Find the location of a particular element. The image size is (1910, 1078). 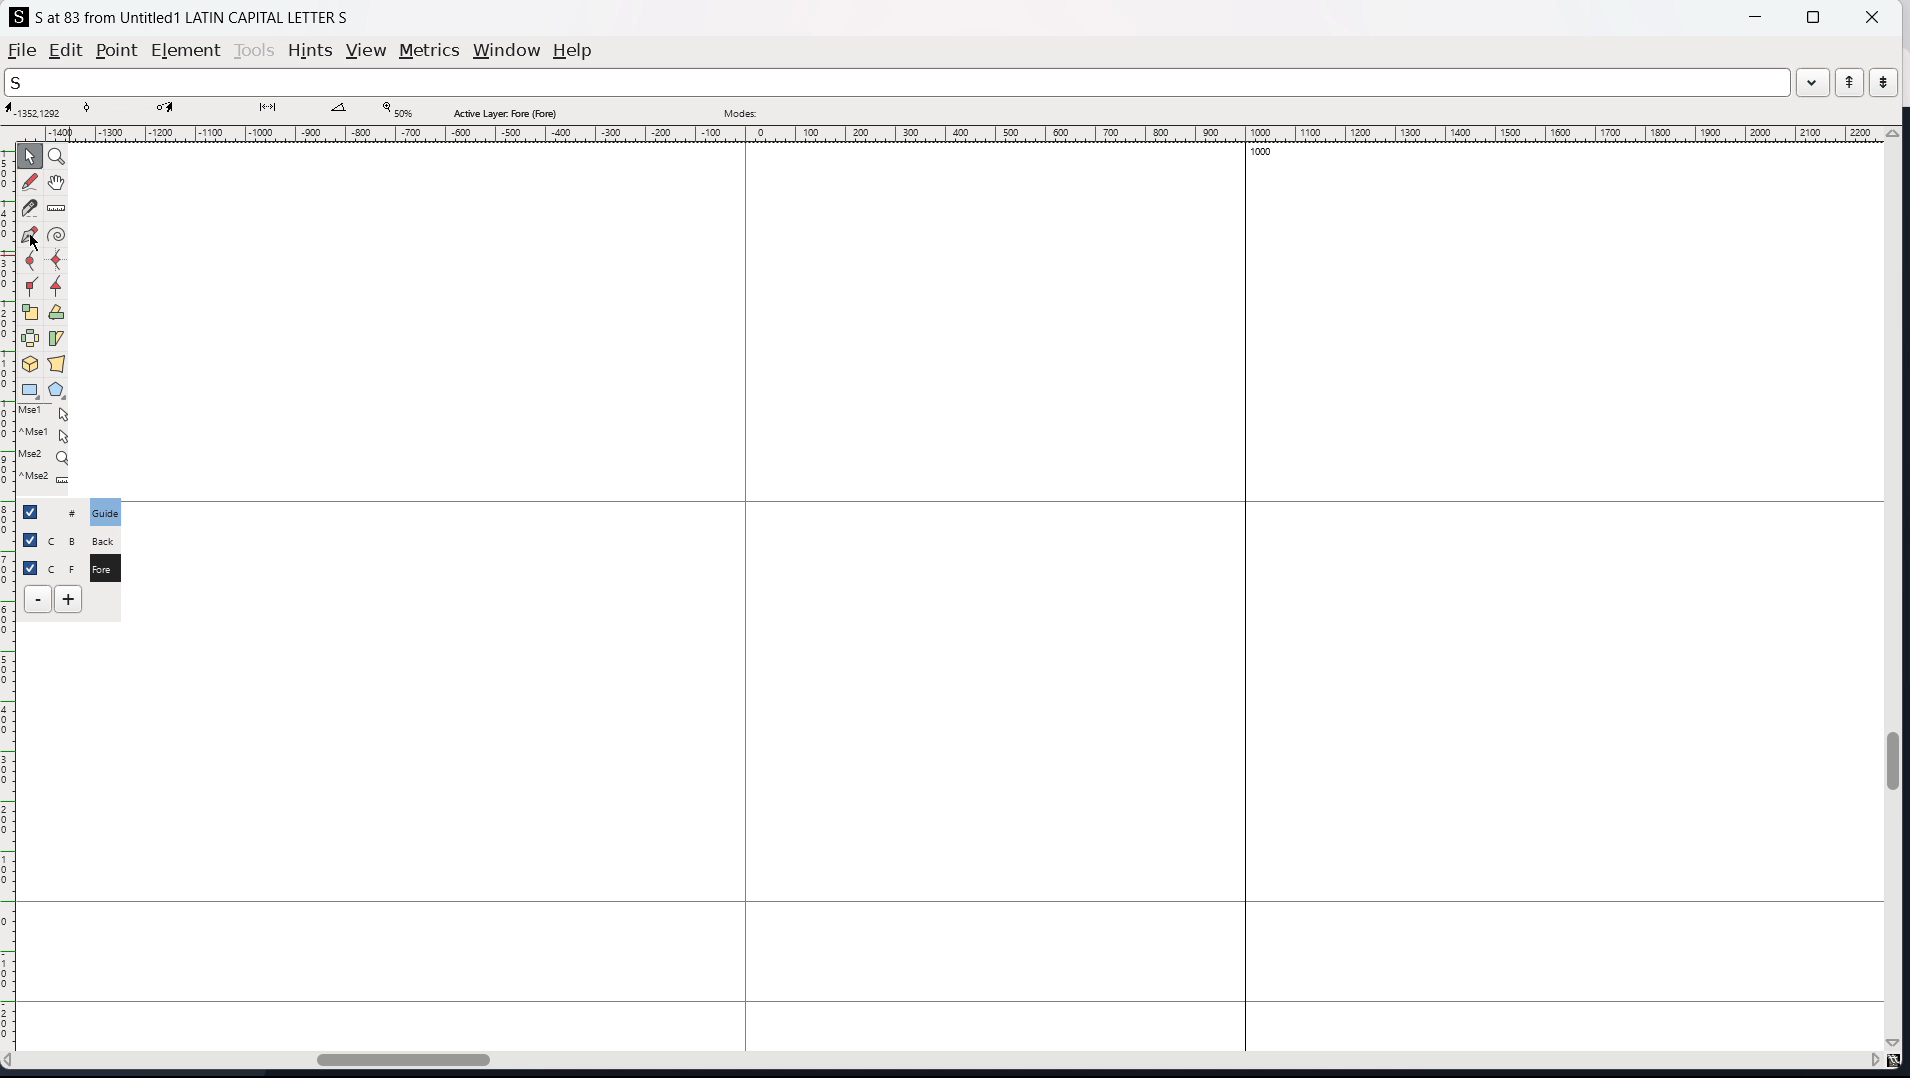

draw a freehand curve is located at coordinates (30, 182).